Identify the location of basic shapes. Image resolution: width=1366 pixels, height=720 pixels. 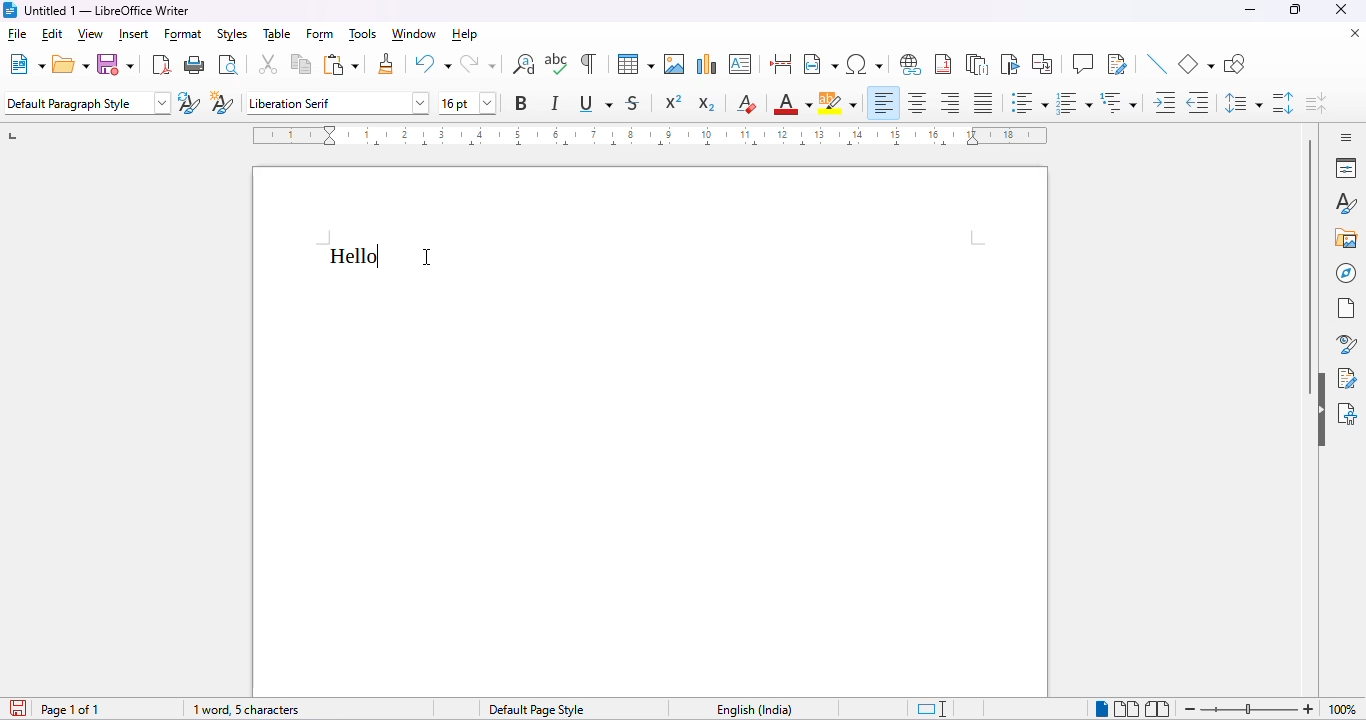
(1196, 65).